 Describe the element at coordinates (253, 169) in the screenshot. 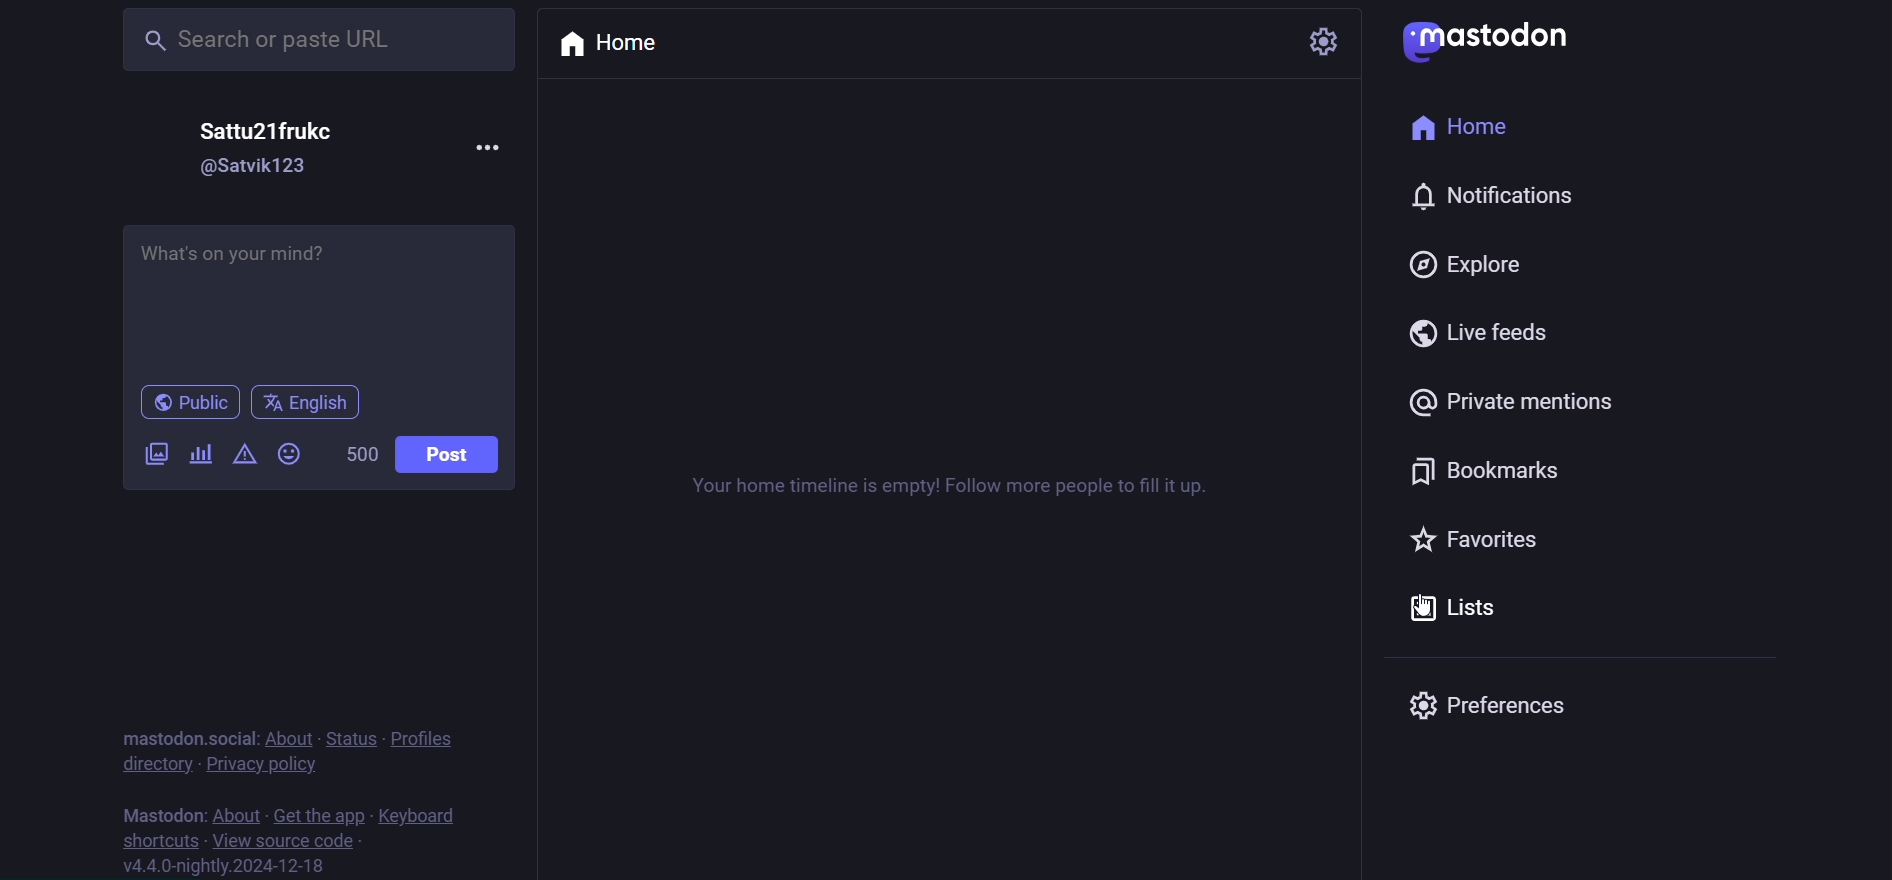

I see `@satvik123` at that location.